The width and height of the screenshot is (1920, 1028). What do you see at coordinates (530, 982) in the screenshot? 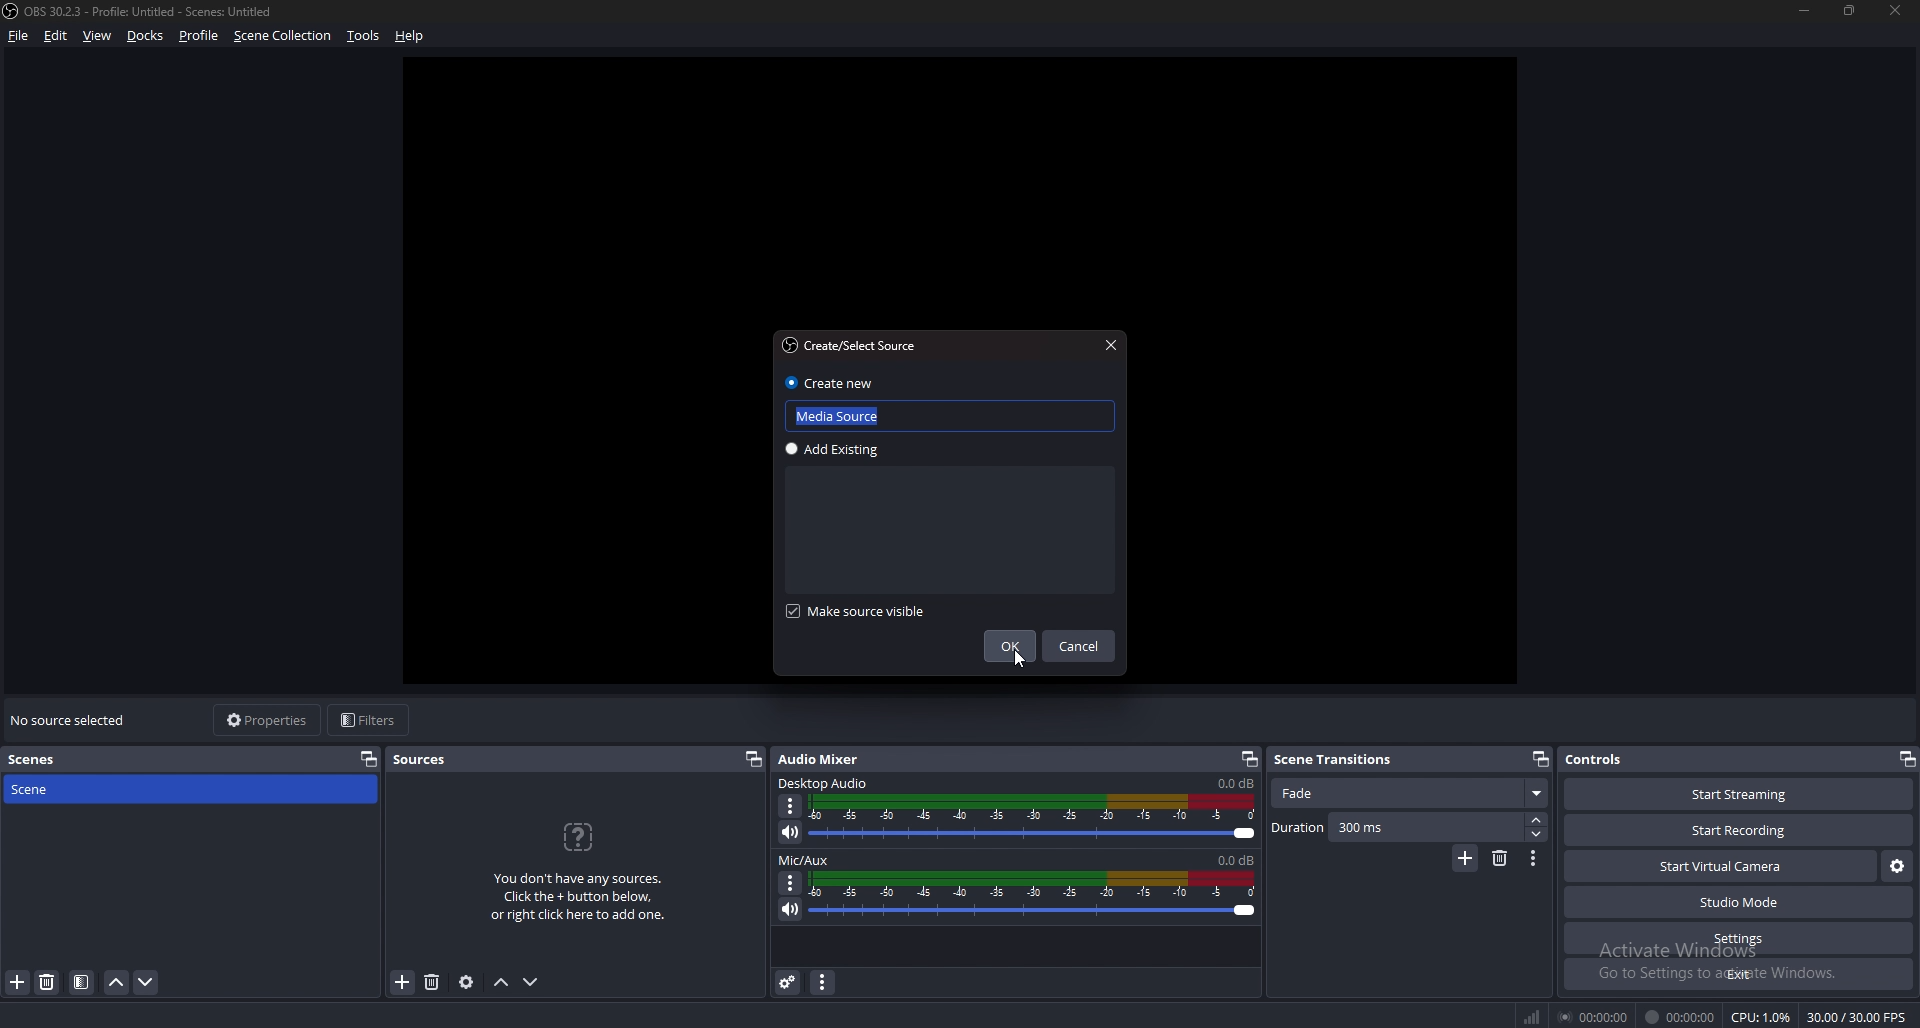
I see `Move sources down` at bounding box center [530, 982].